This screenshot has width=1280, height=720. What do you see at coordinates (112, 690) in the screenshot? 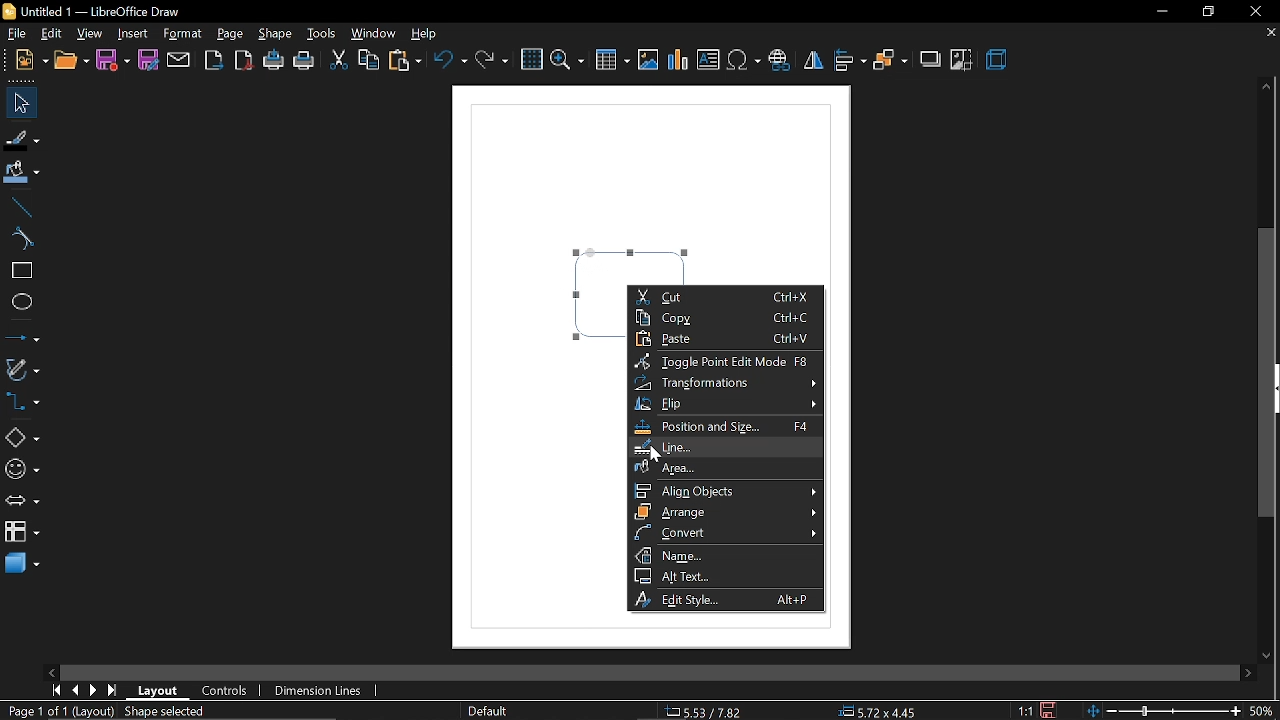
I see `go to last page` at bounding box center [112, 690].